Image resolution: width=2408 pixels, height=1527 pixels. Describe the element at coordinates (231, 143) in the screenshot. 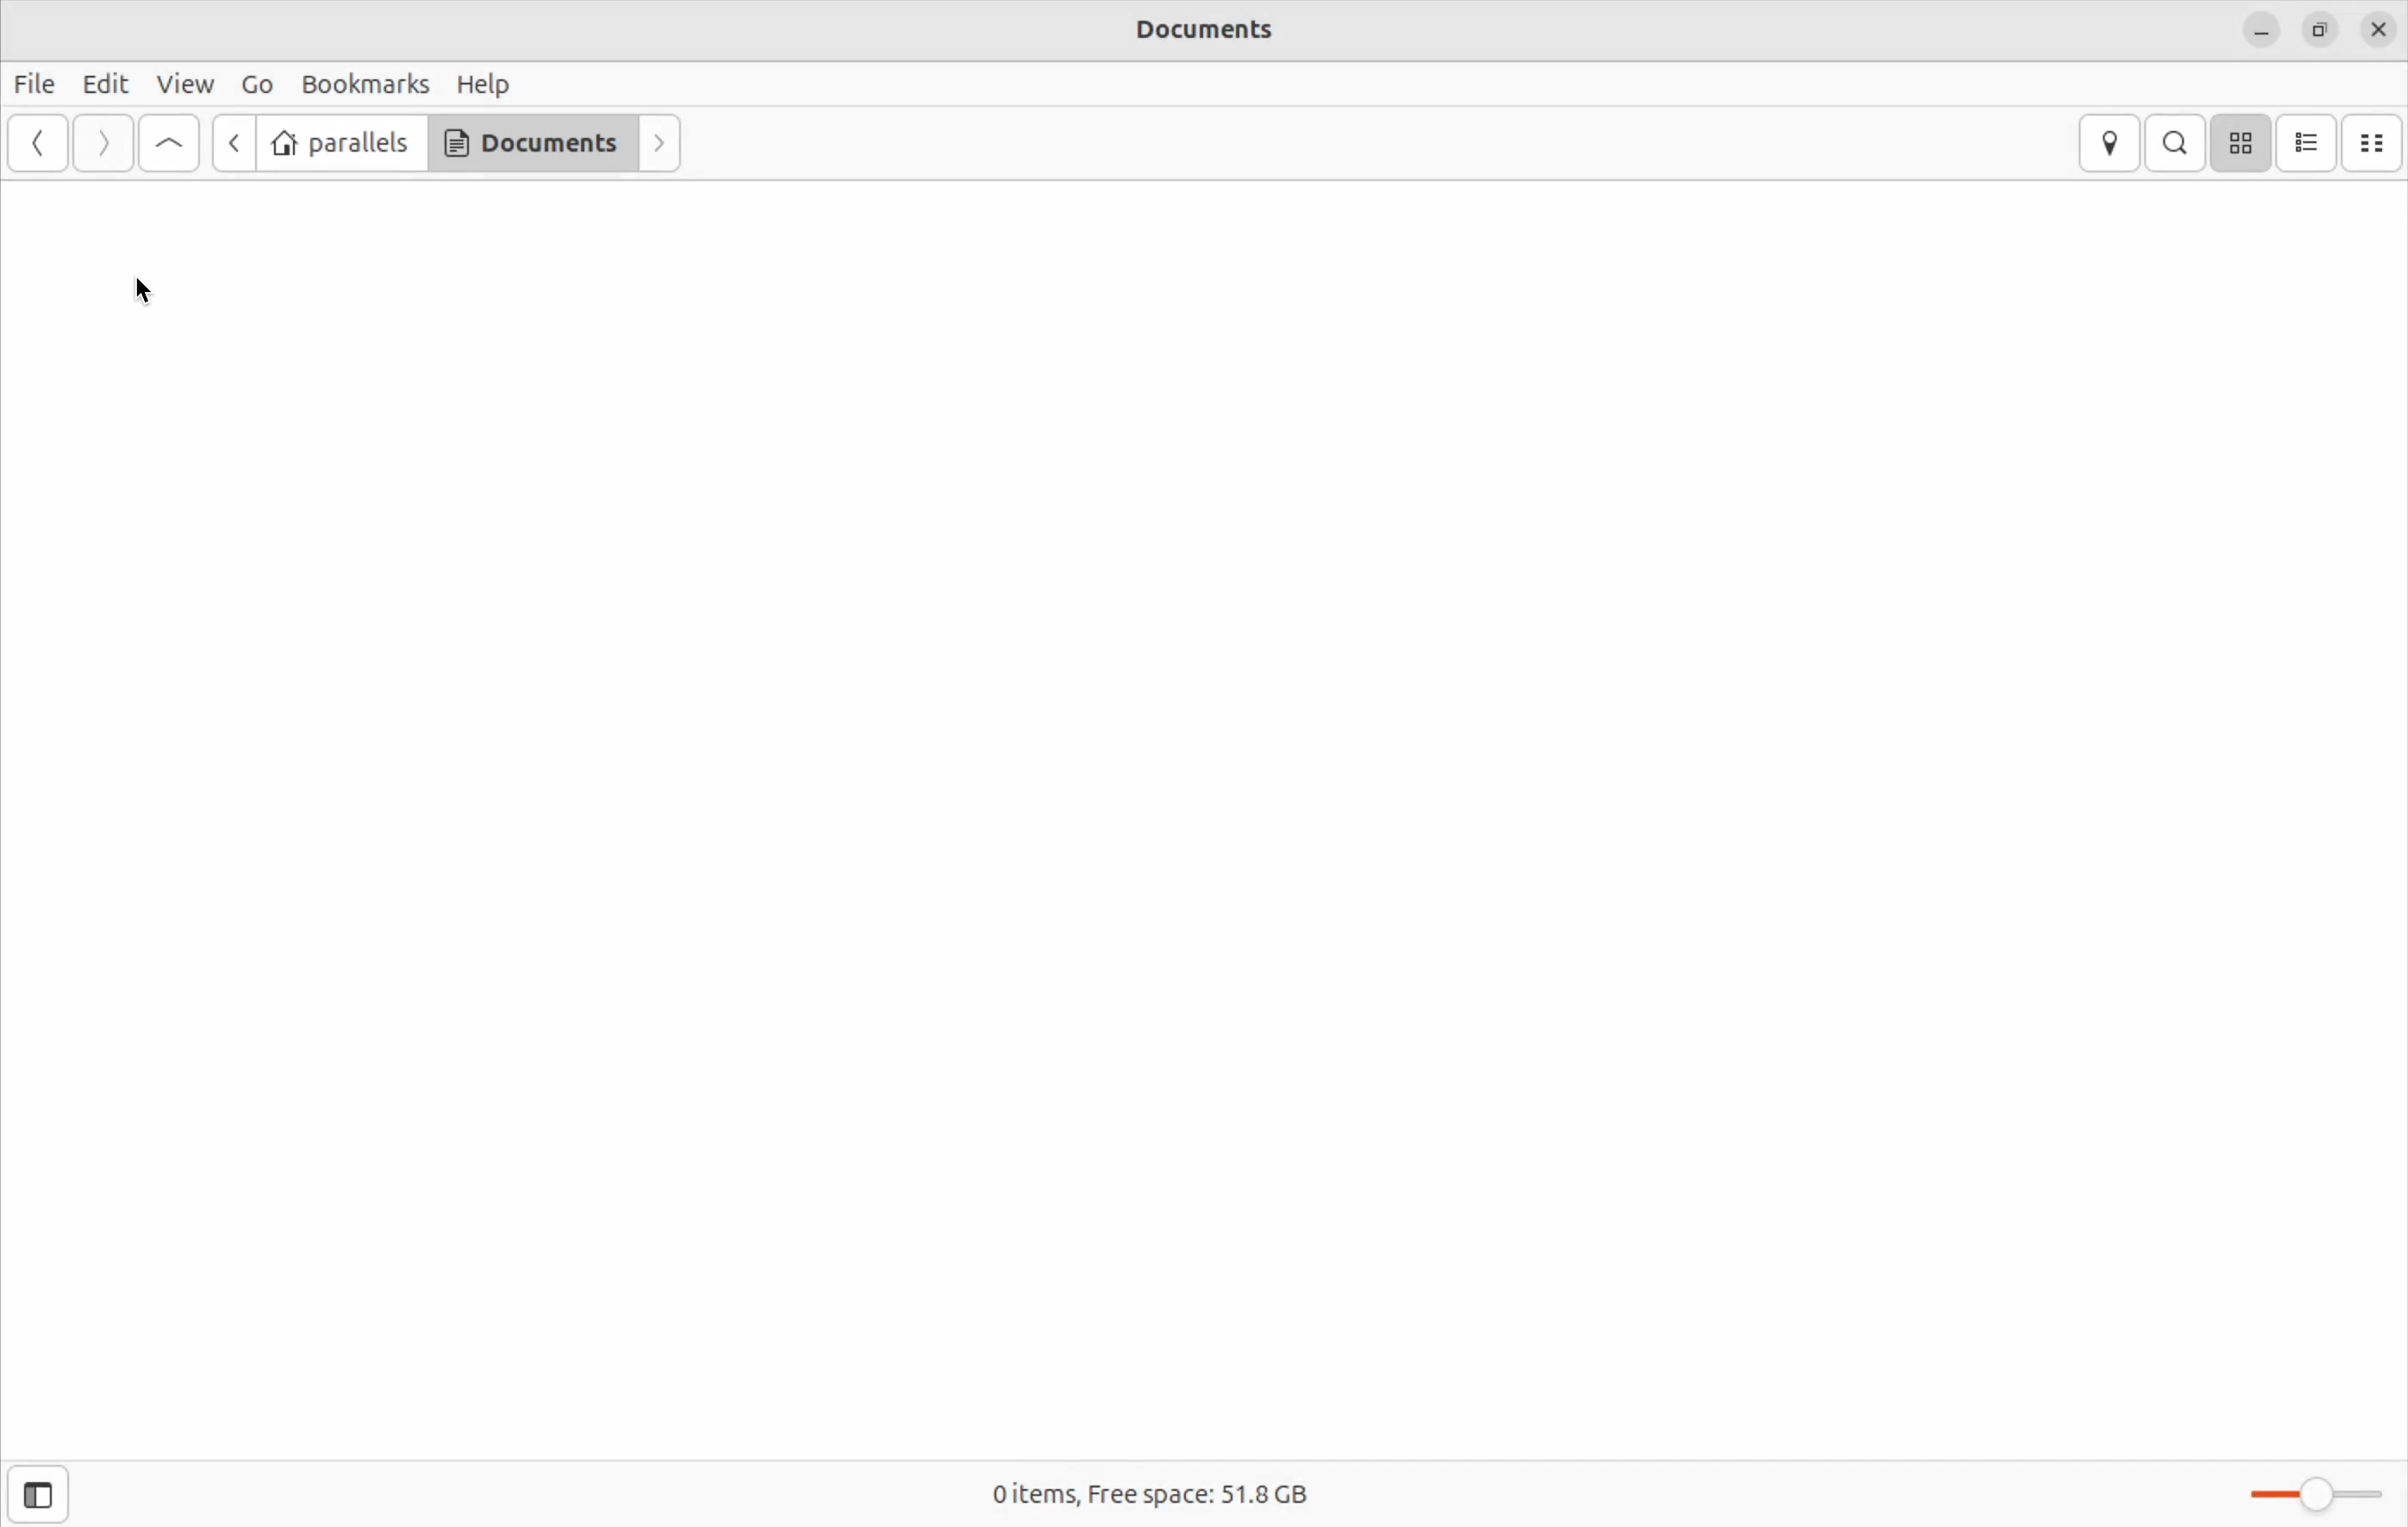

I see `back` at that location.